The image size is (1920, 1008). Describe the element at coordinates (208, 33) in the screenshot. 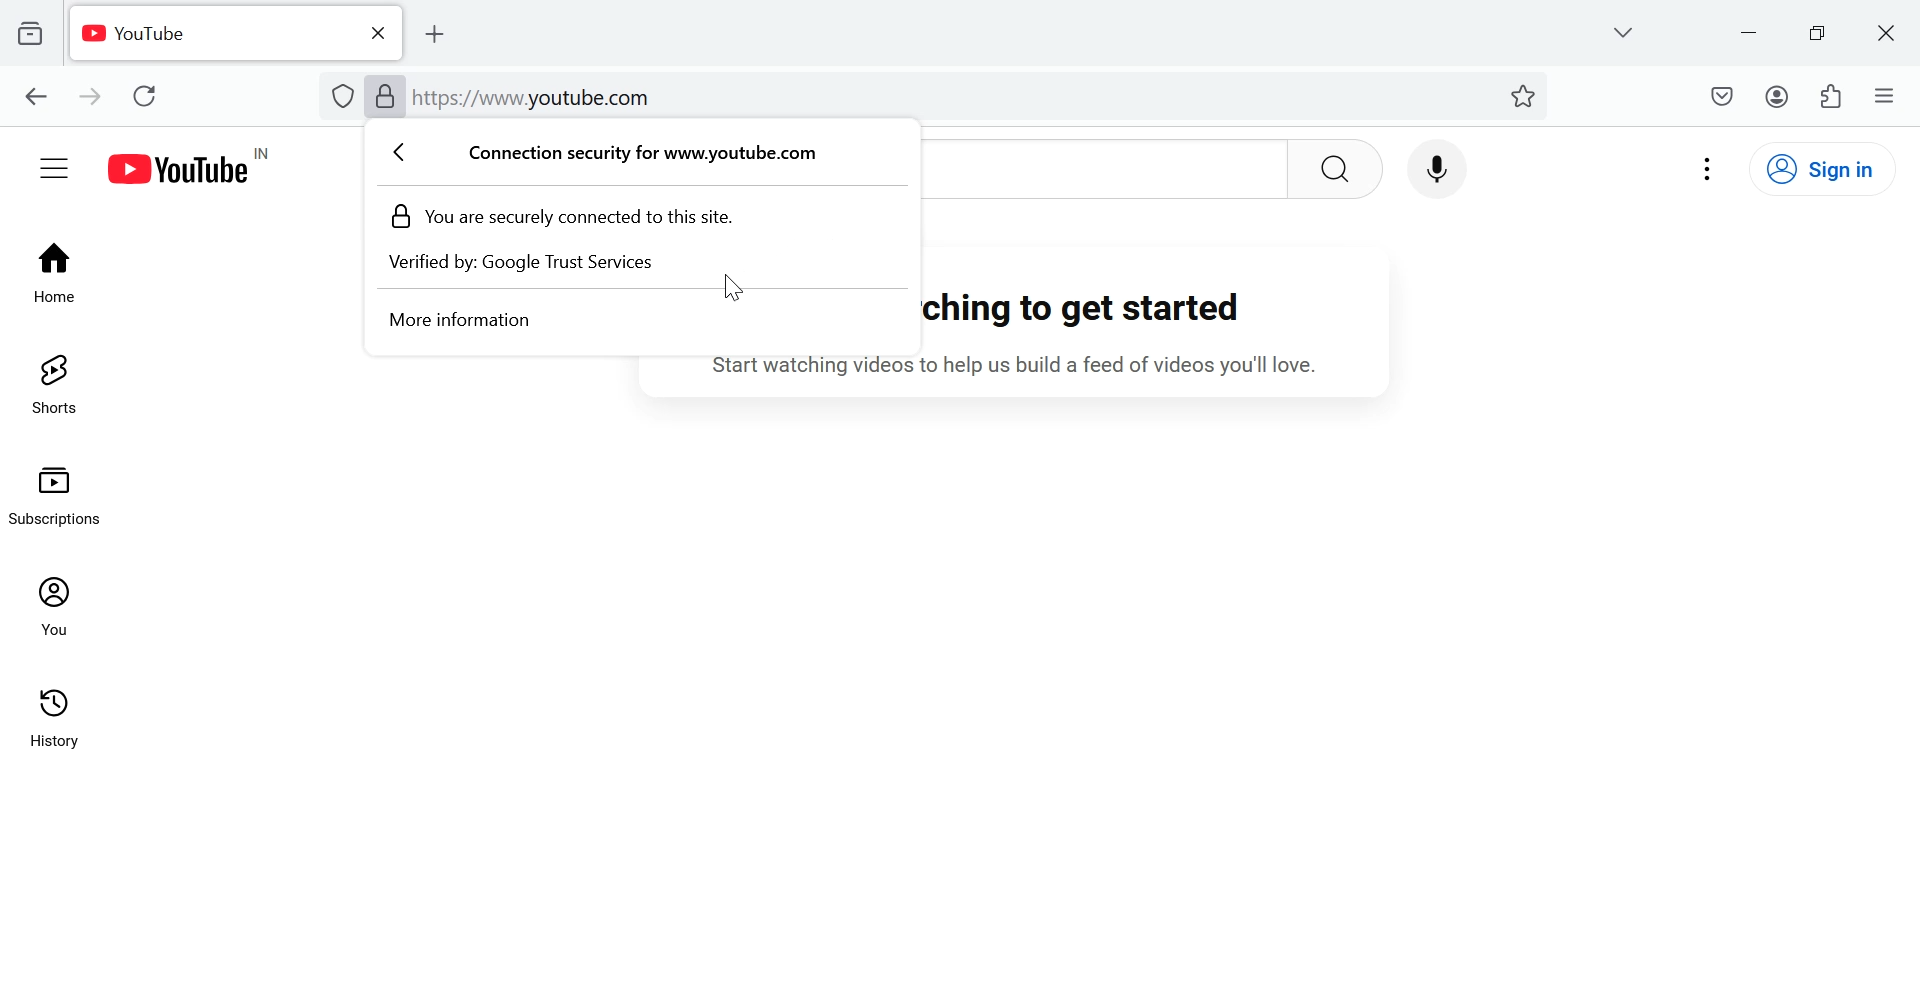

I see `YouTube` at that location.